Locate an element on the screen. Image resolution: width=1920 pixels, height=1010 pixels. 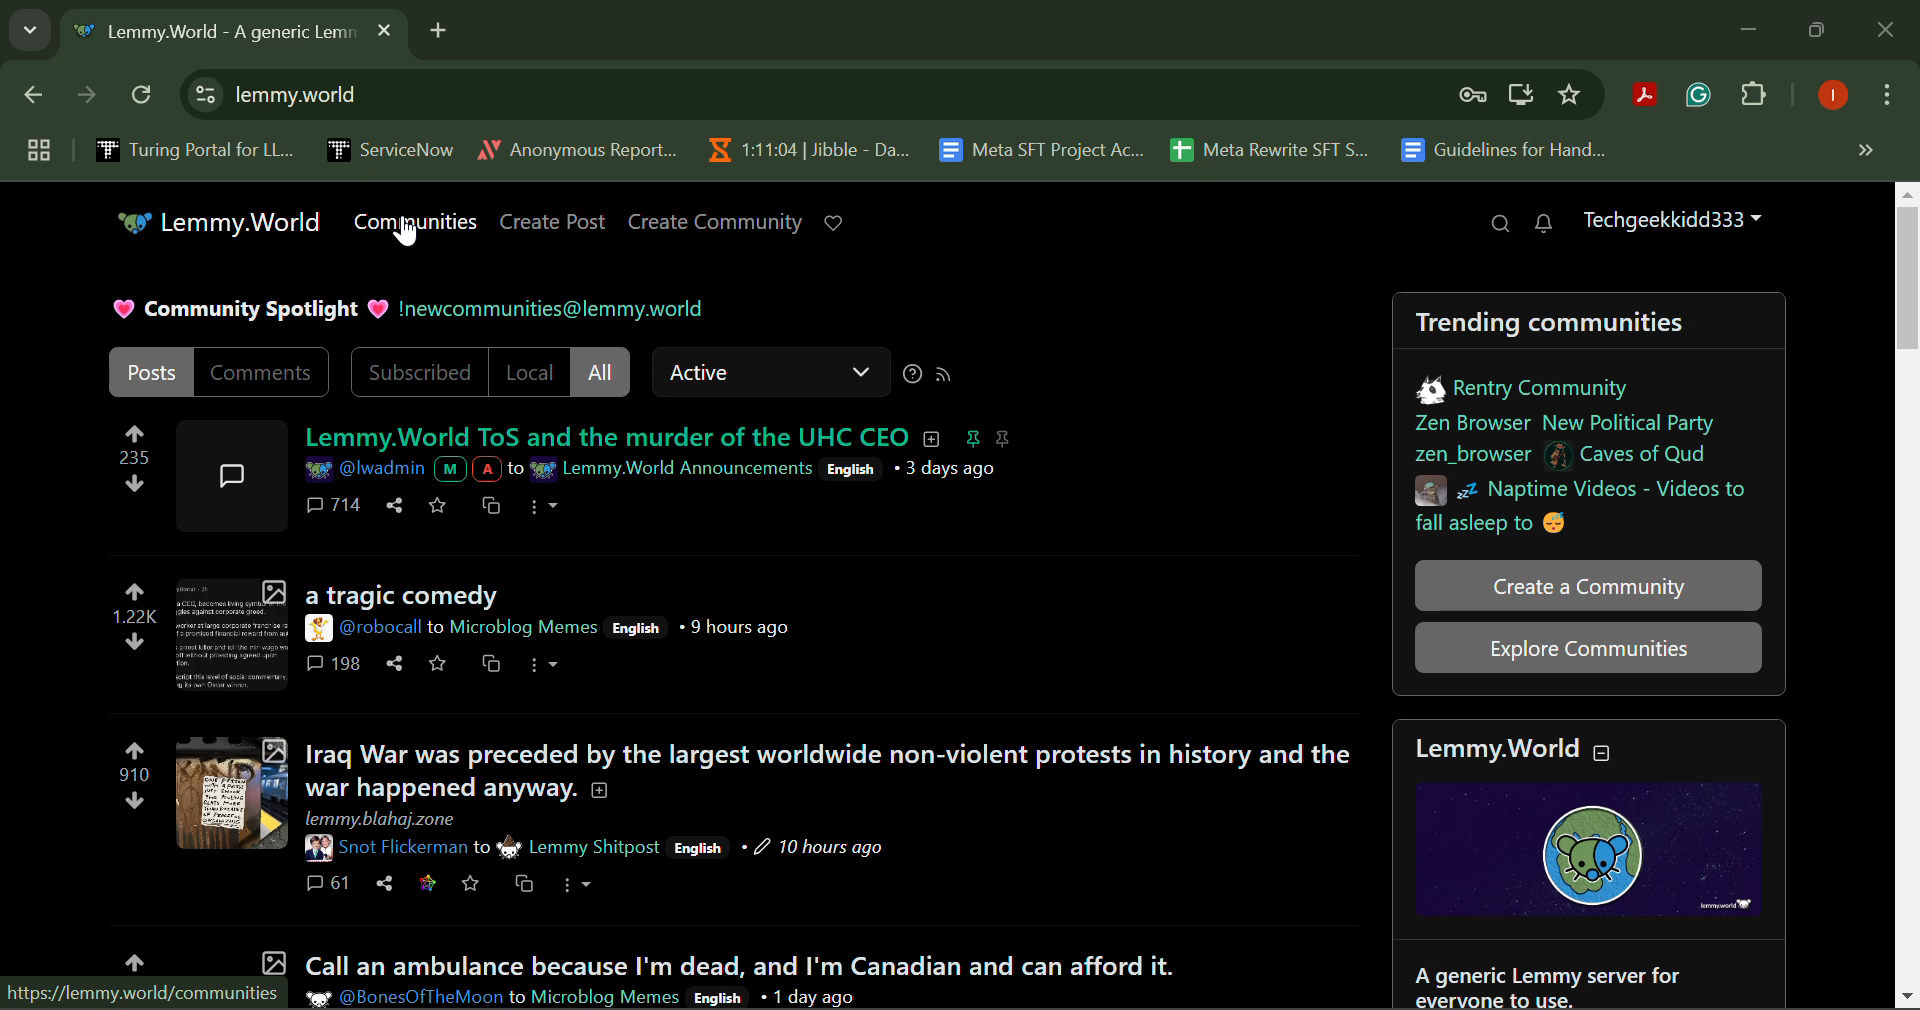
Anonymous Report is located at coordinates (577, 146).